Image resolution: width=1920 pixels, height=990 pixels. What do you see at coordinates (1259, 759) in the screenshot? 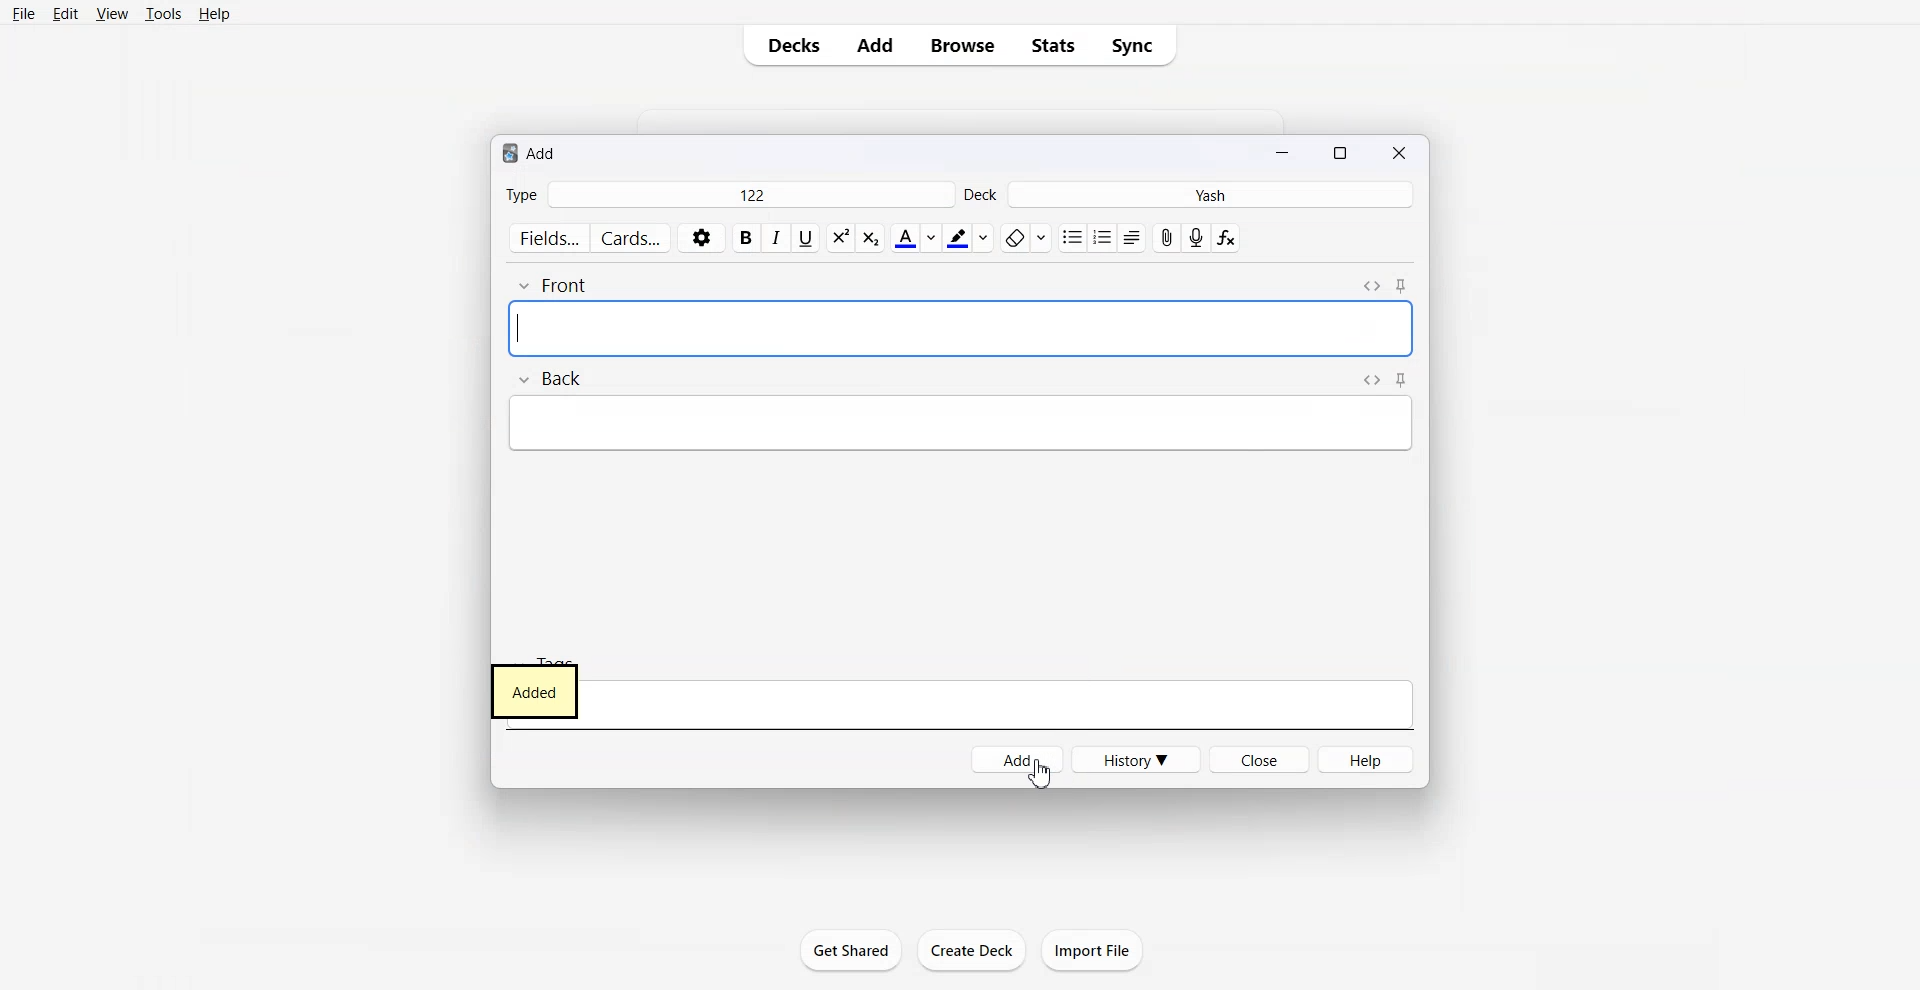
I see `Close` at bounding box center [1259, 759].